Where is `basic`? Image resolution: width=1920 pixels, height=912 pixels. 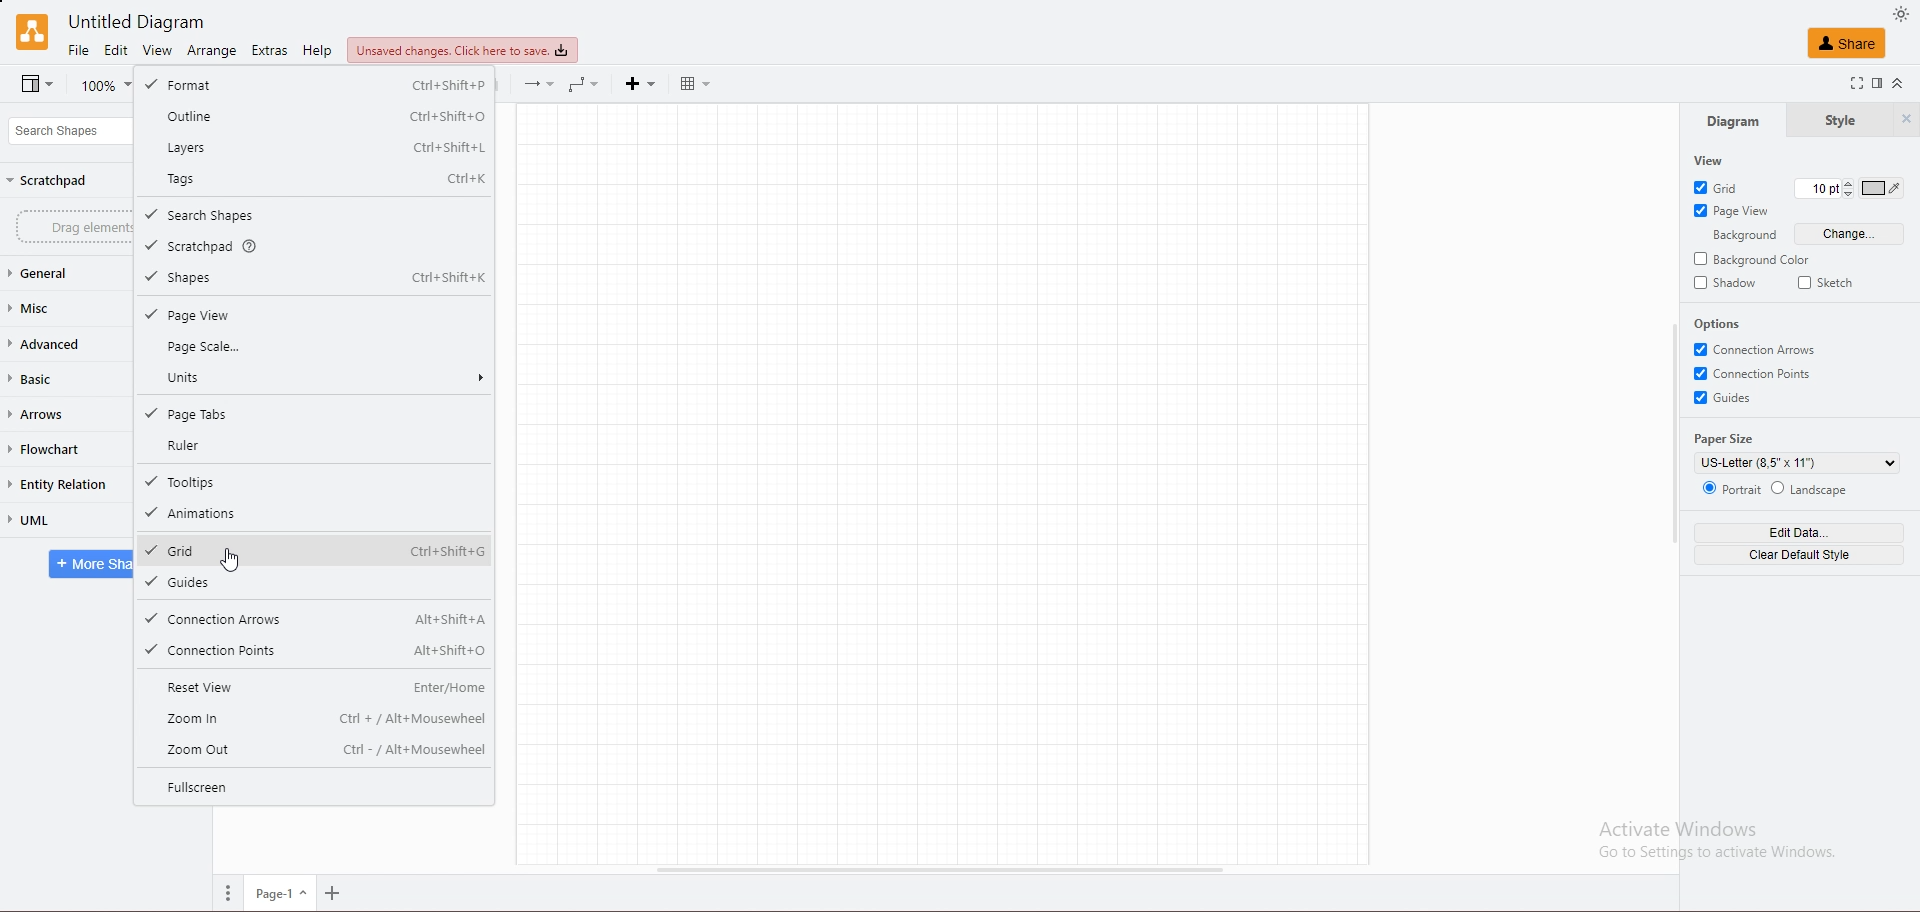
basic is located at coordinates (62, 378).